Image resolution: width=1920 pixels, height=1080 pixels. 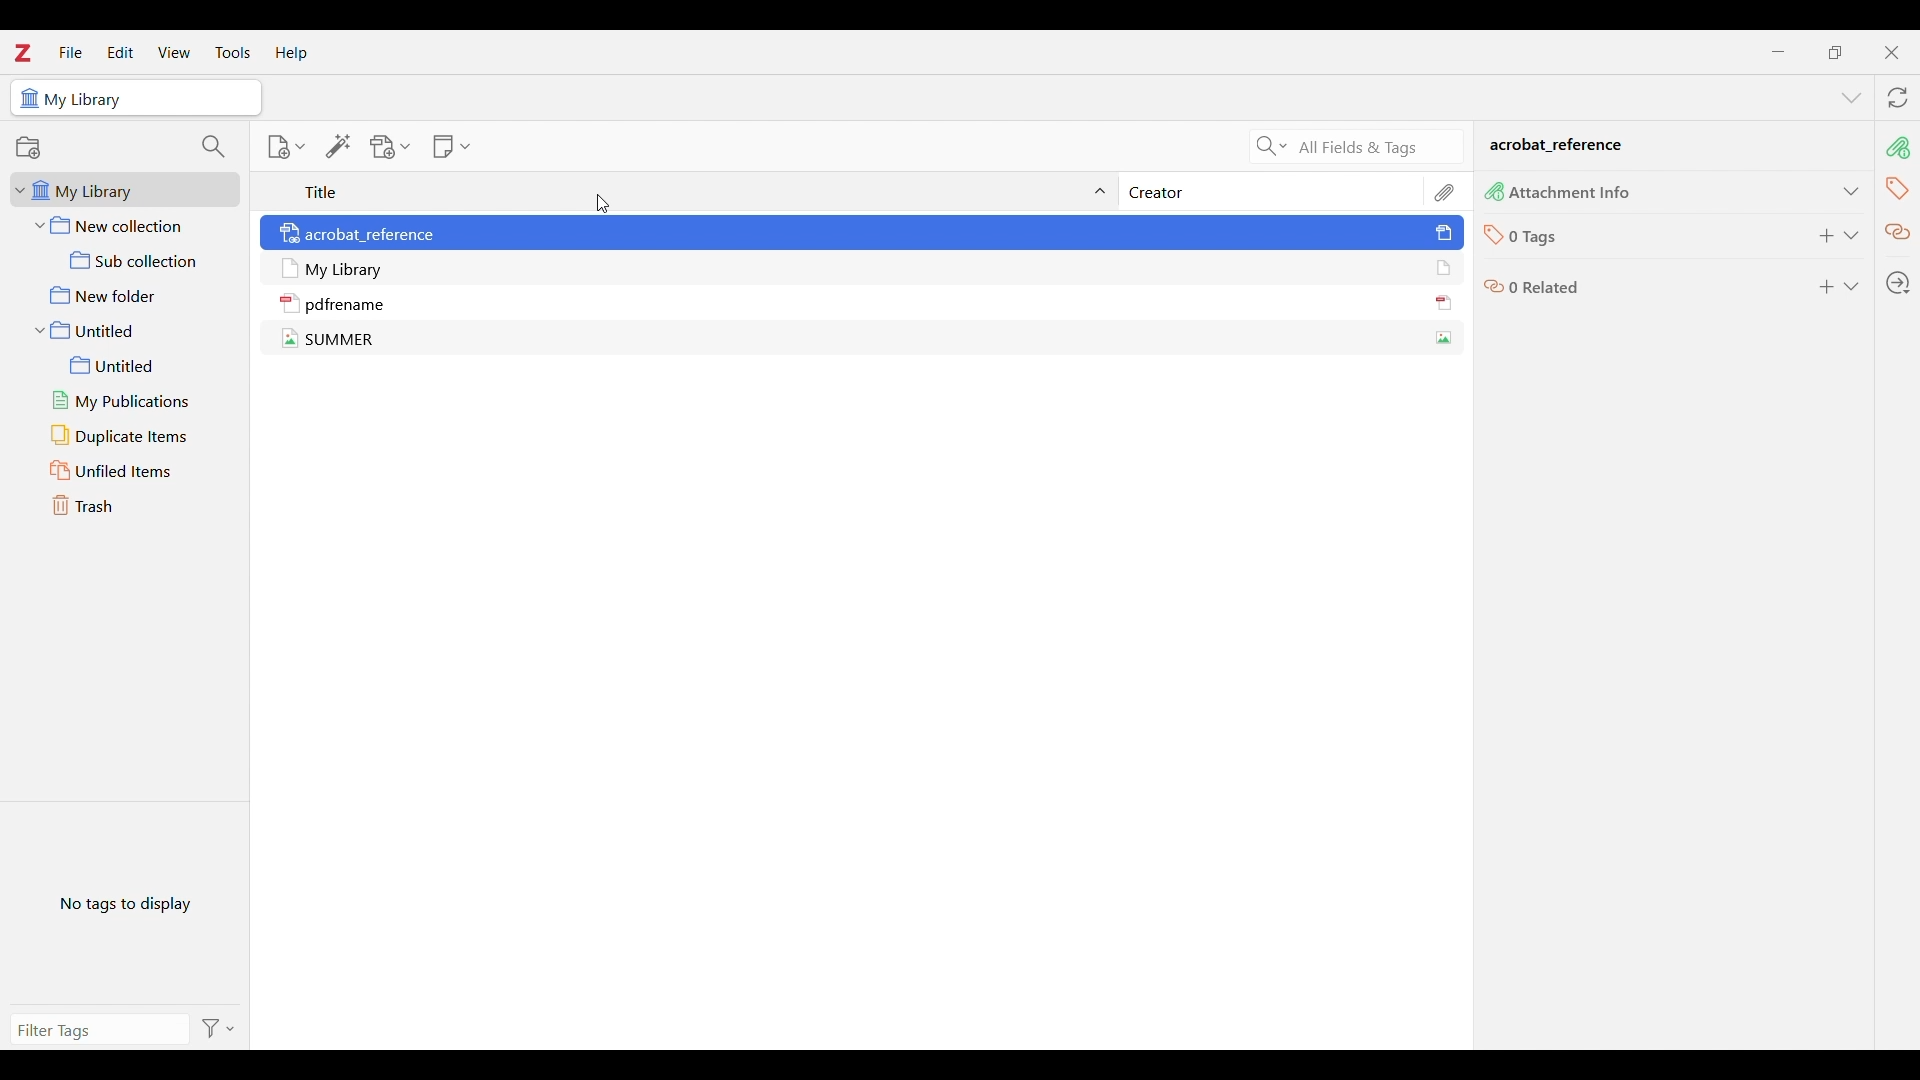 What do you see at coordinates (1375, 148) in the screenshot?
I see `Selected search criteria` at bounding box center [1375, 148].